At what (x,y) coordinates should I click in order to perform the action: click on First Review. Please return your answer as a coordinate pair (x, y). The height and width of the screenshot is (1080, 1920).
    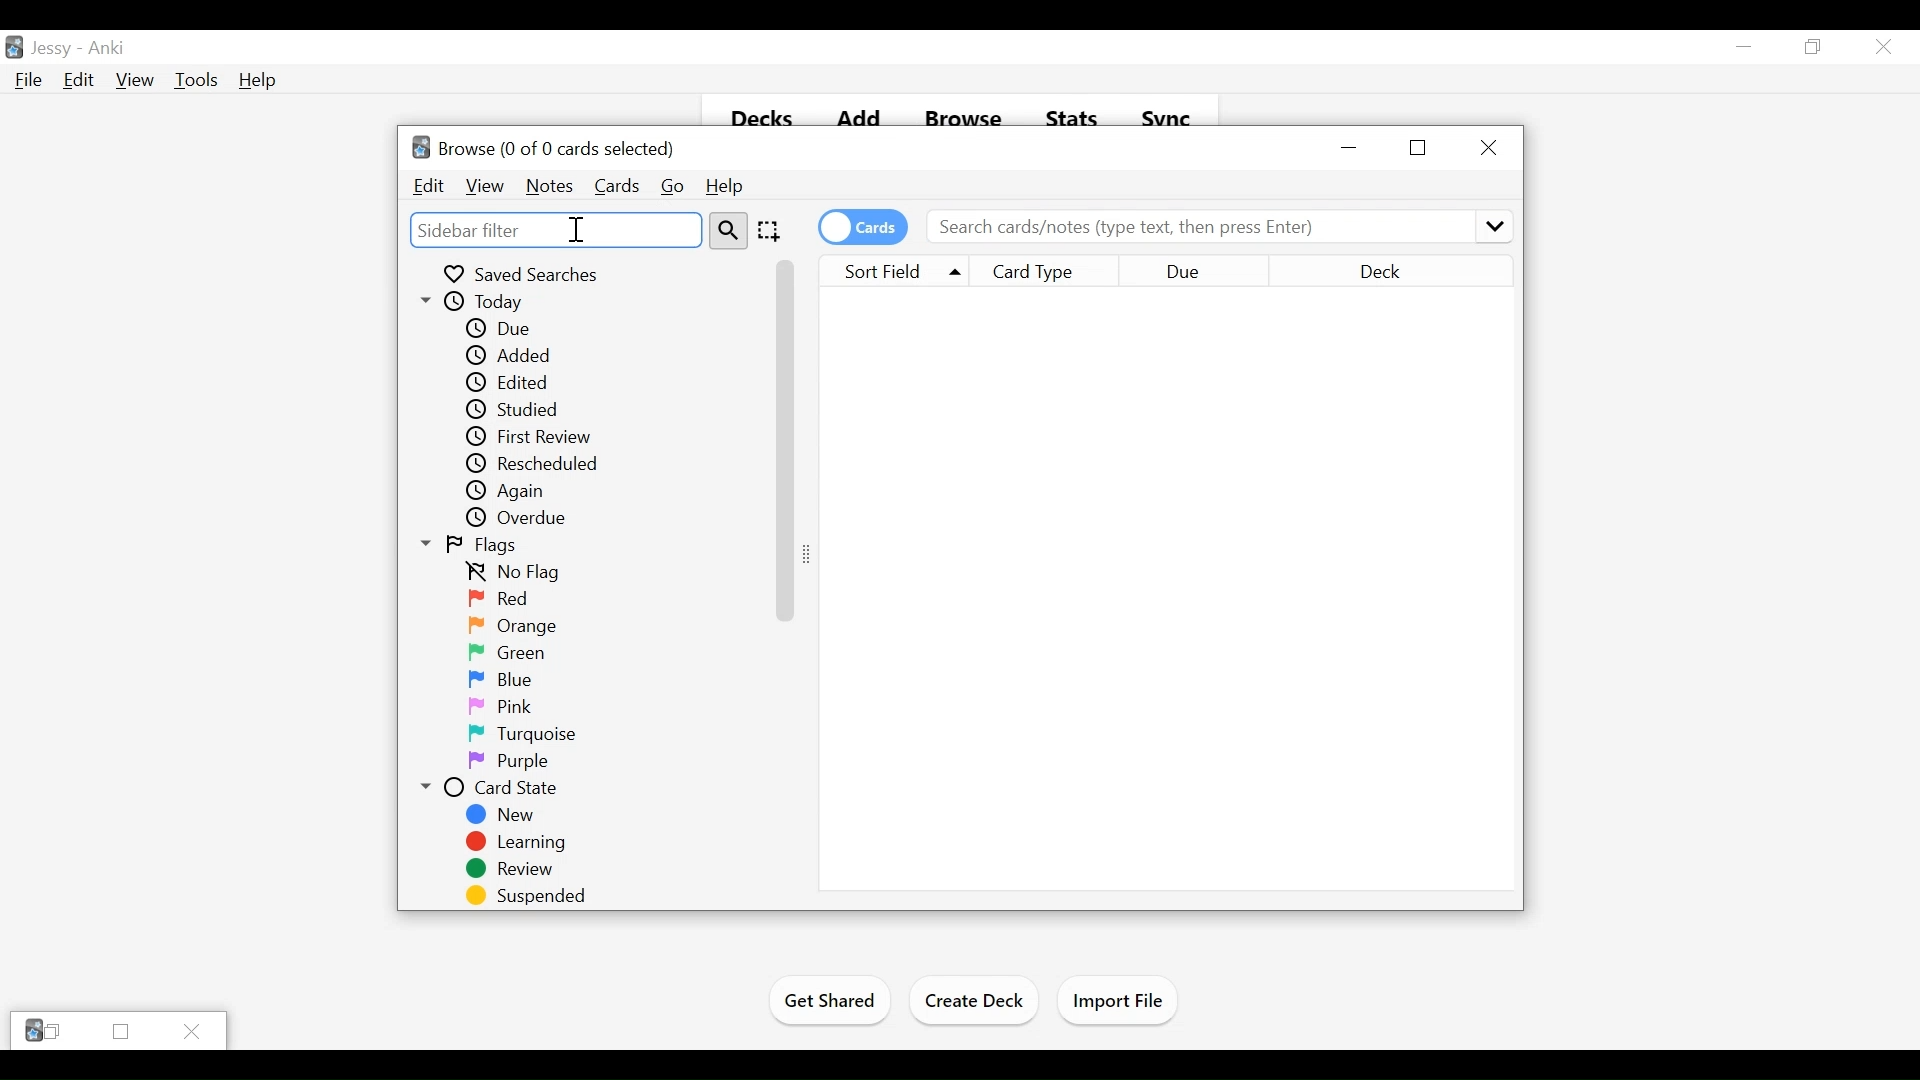
    Looking at the image, I should click on (532, 437).